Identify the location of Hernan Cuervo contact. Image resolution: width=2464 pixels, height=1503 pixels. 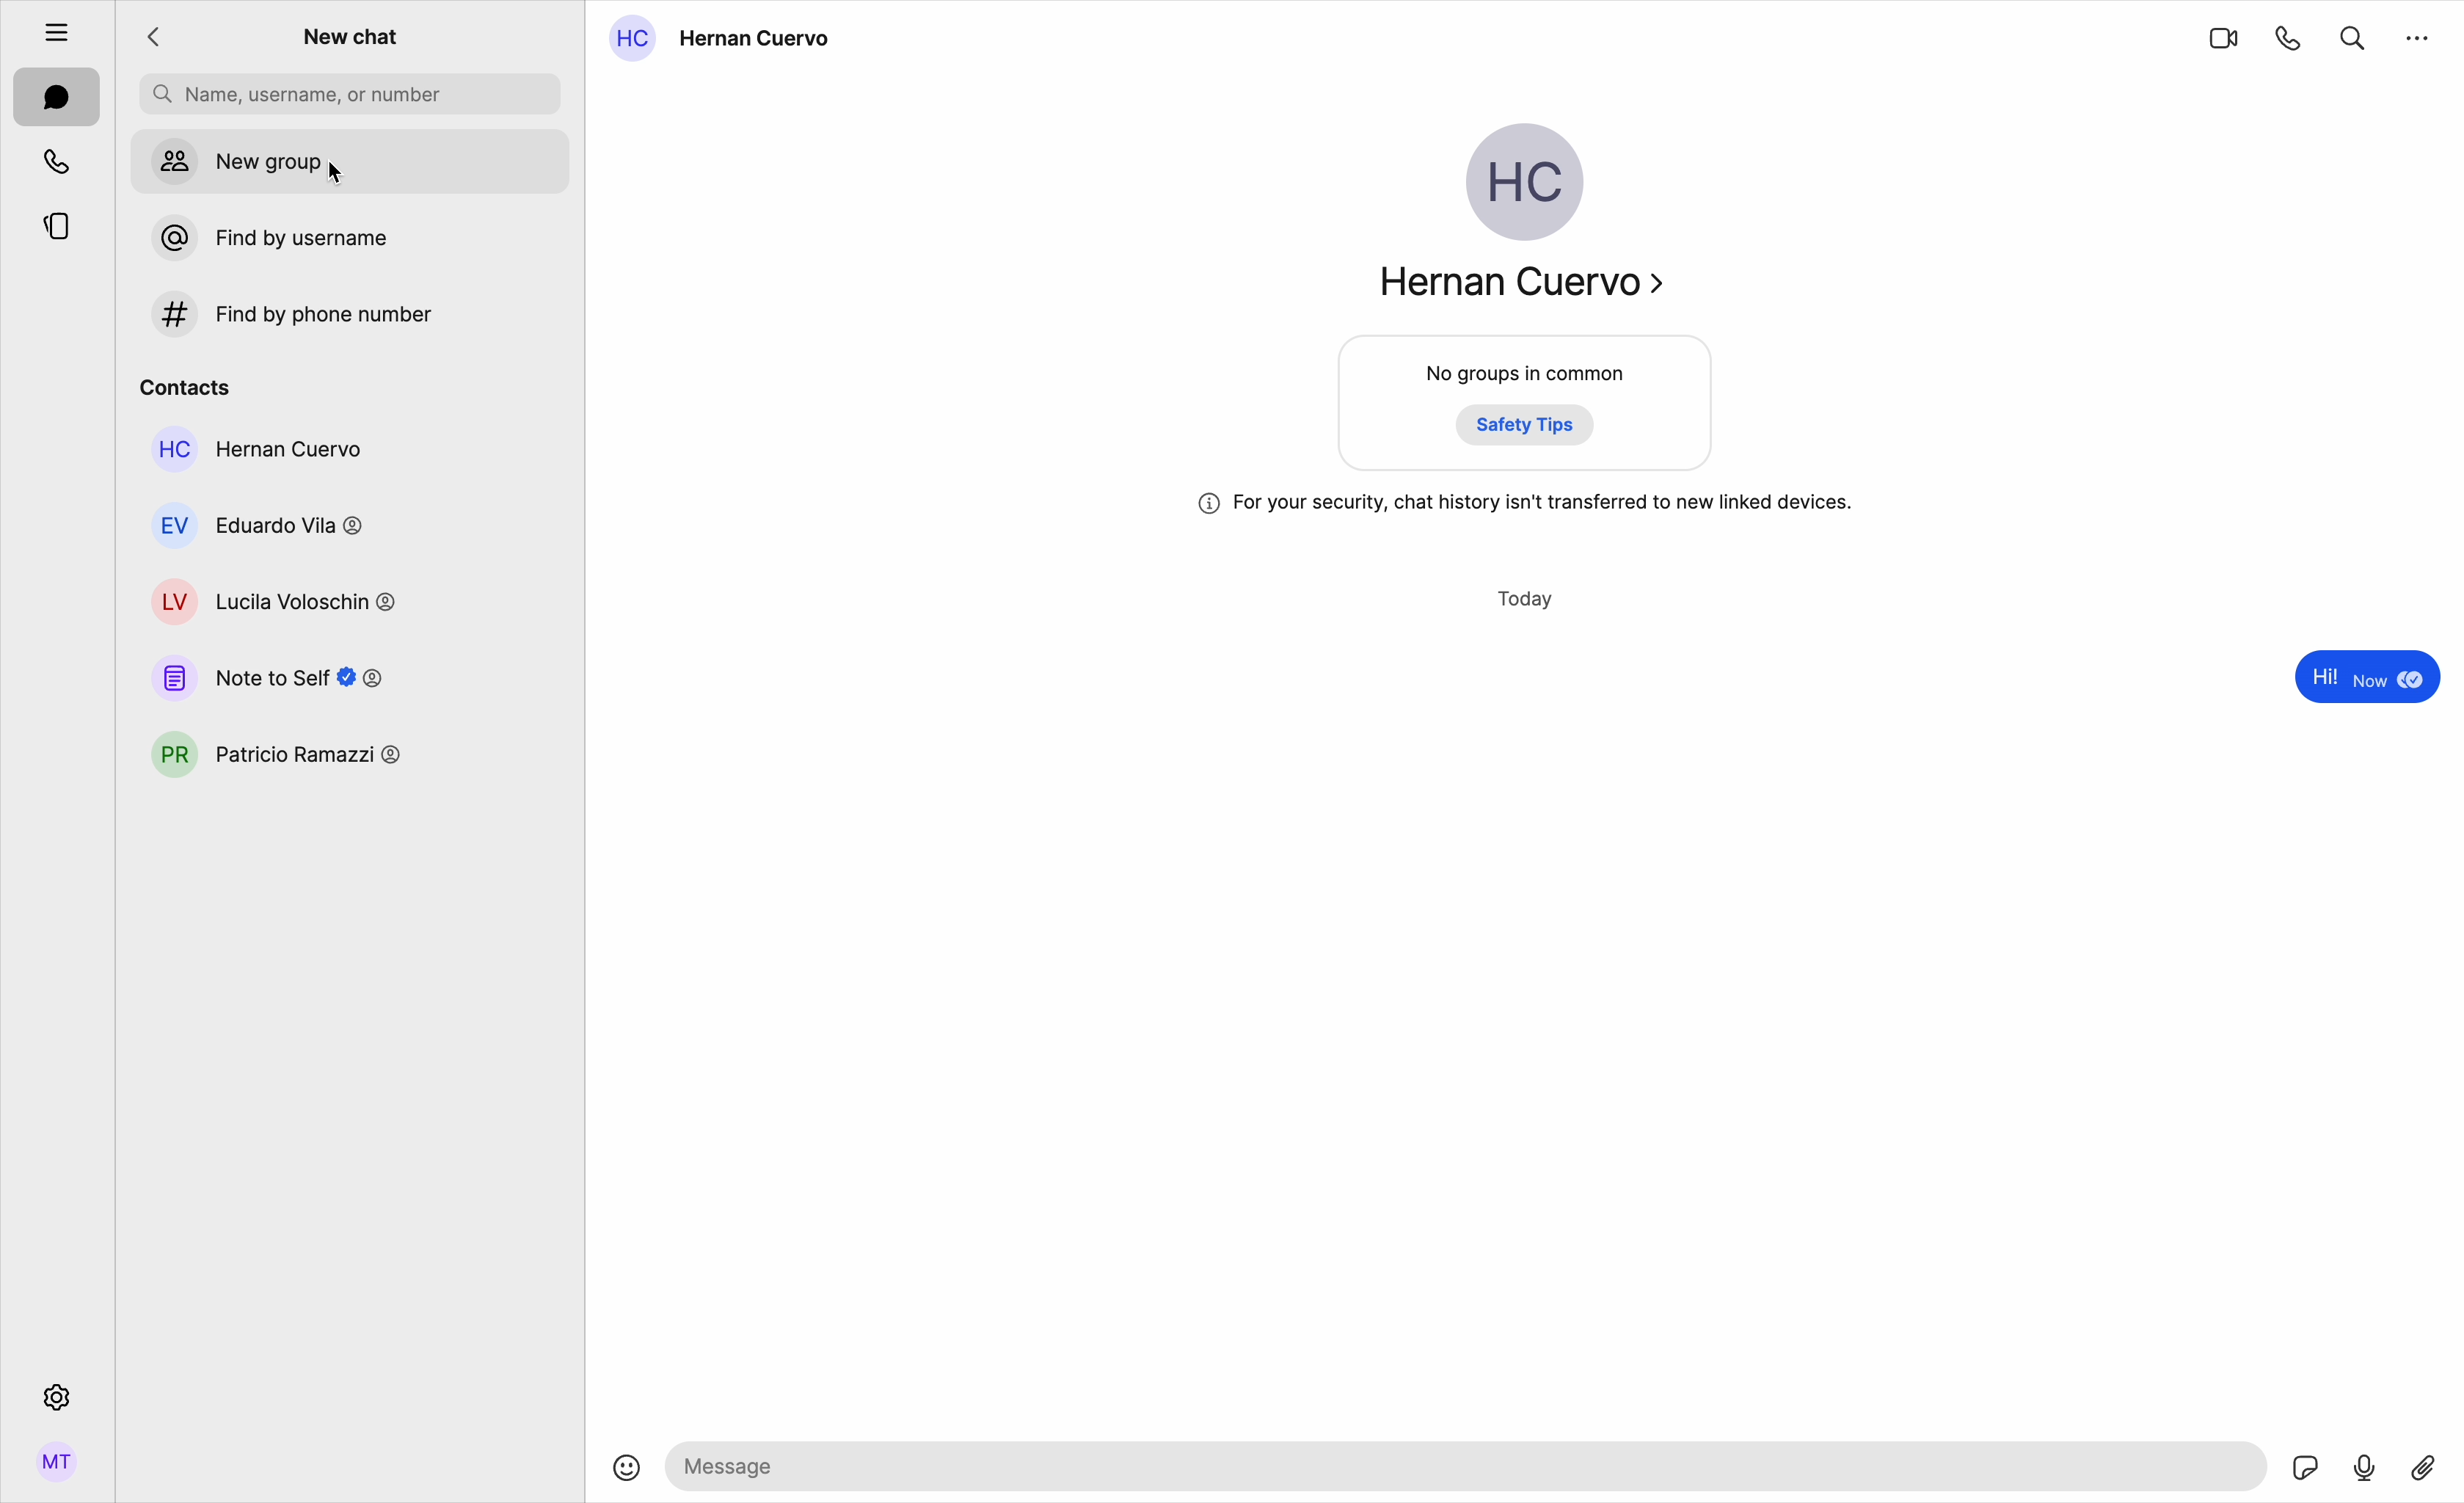
(728, 39).